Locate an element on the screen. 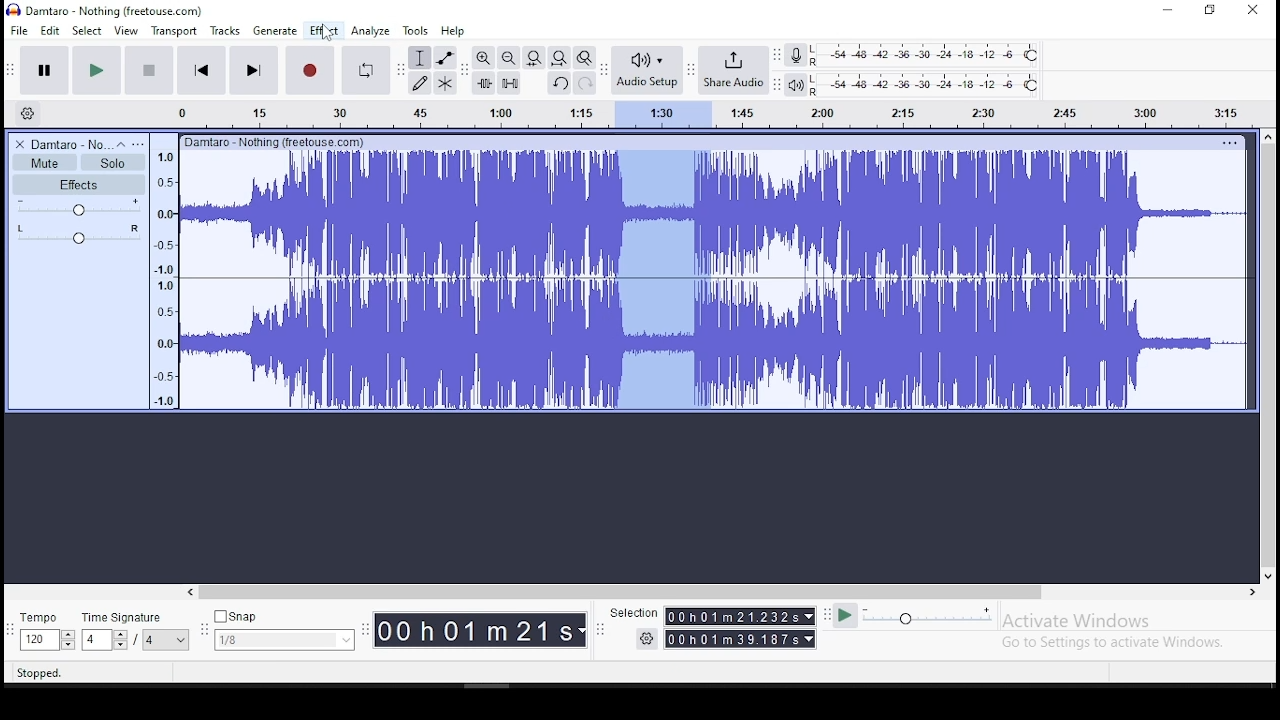   is located at coordinates (775, 53).